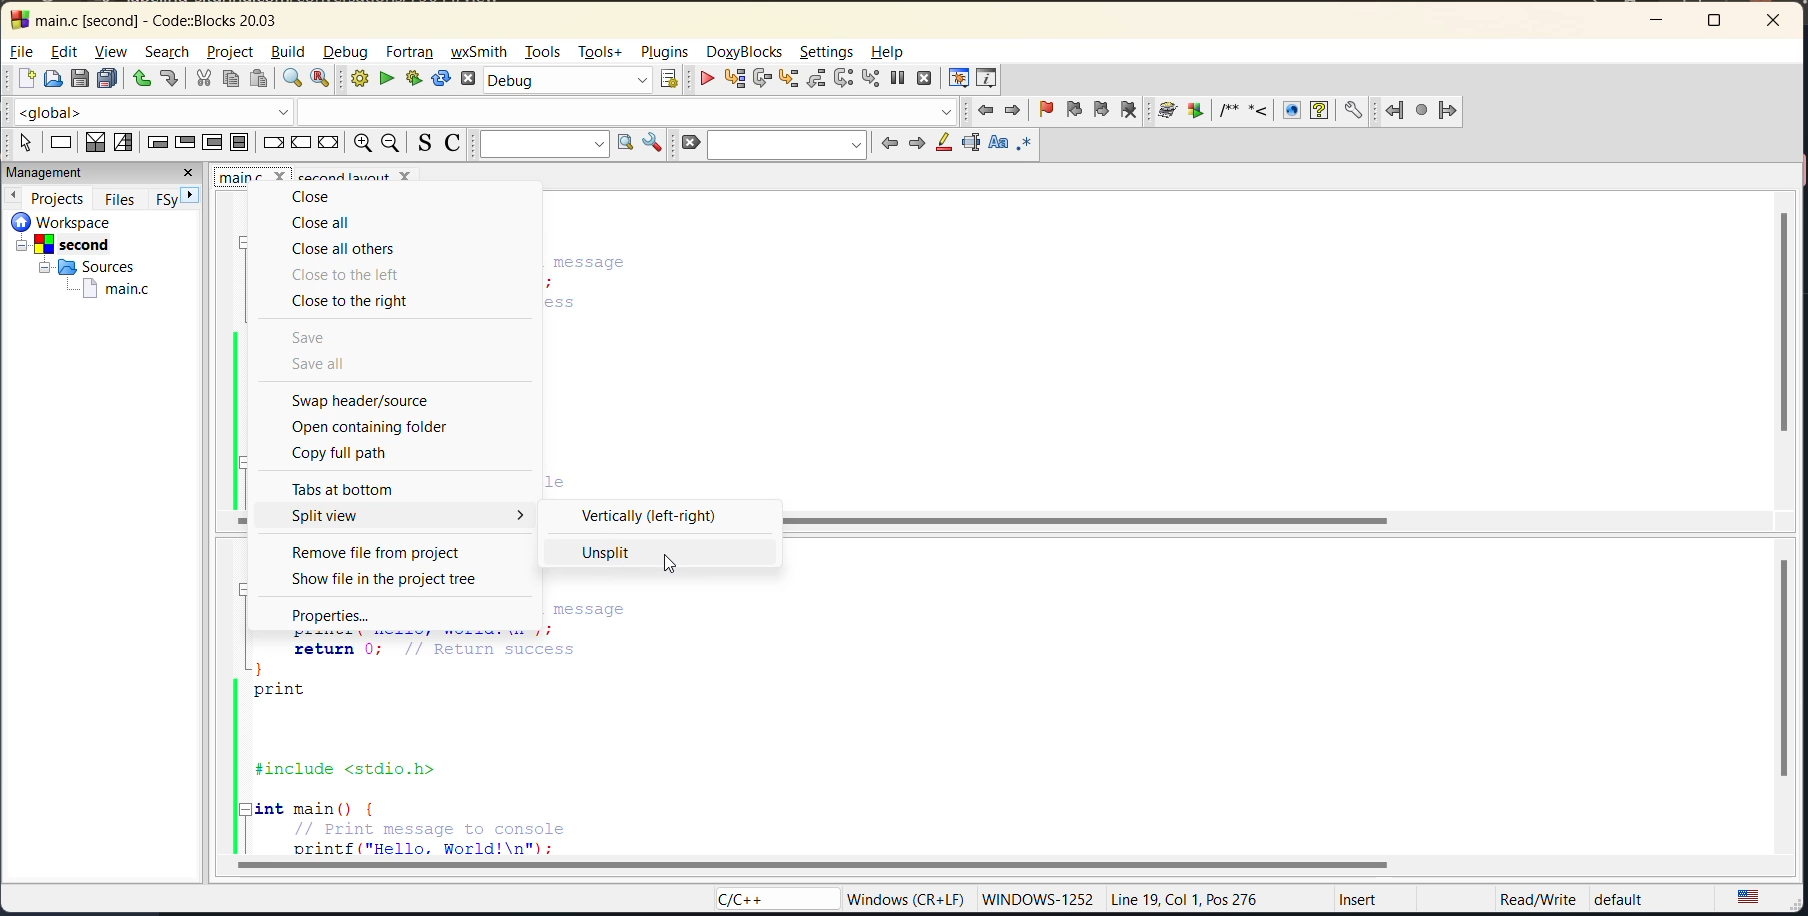 This screenshot has height=916, width=1808. Describe the element at coordinates (414, 52) in the screenshot. I see `fortran` at that location.